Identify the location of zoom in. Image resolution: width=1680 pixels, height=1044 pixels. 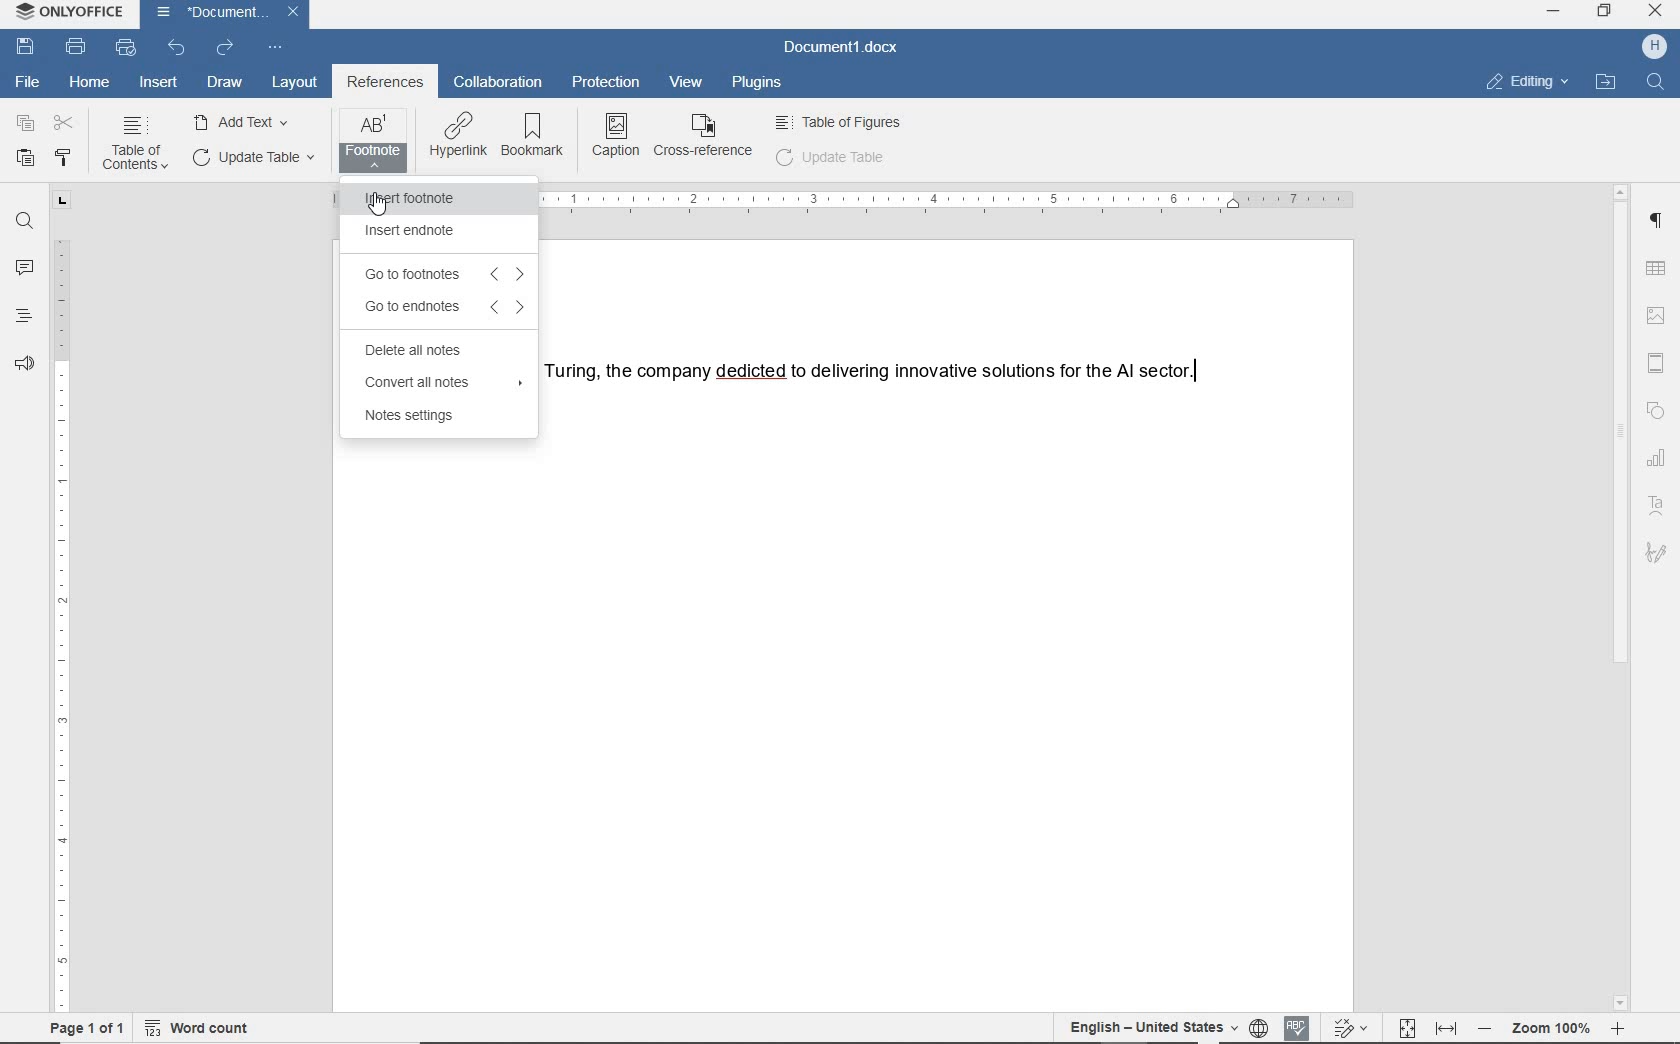
(1617, 1028).